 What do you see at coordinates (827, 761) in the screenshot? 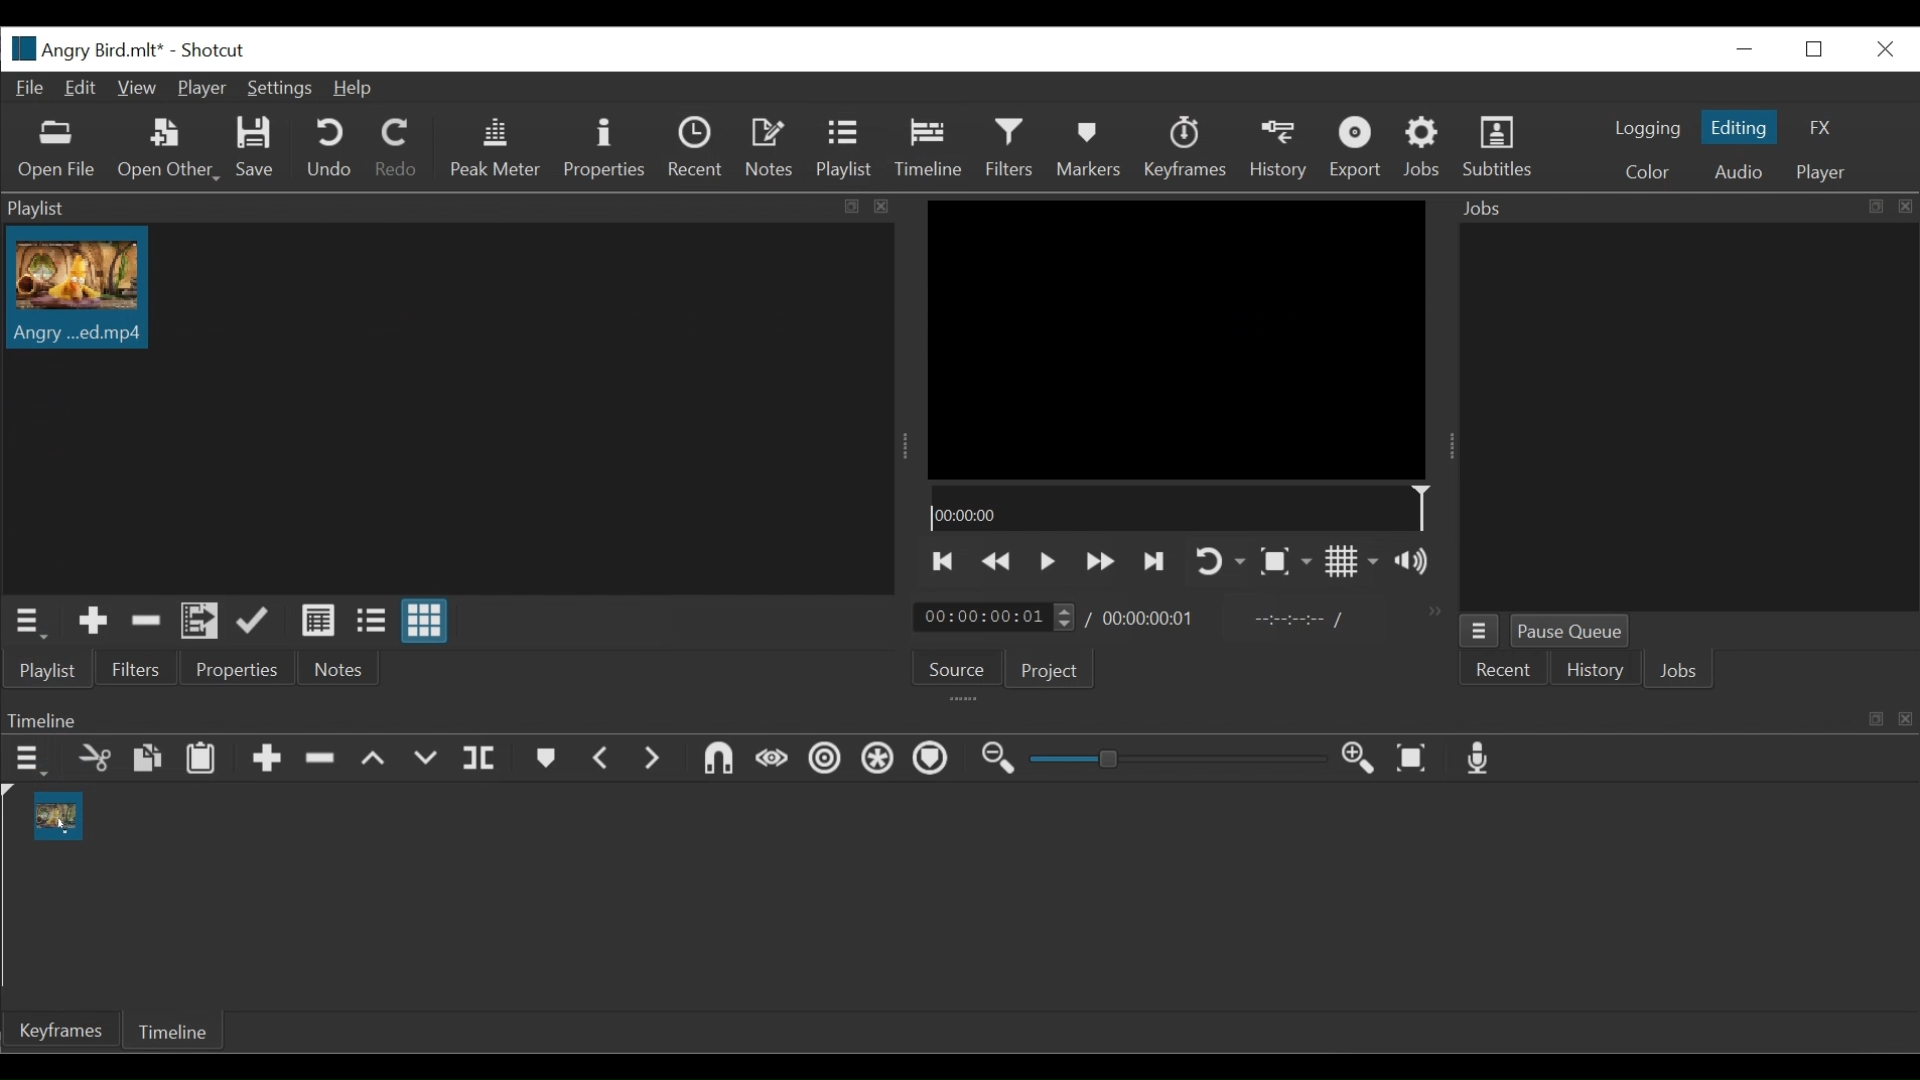
I see `Ripple` at bounding box center [827, 761].